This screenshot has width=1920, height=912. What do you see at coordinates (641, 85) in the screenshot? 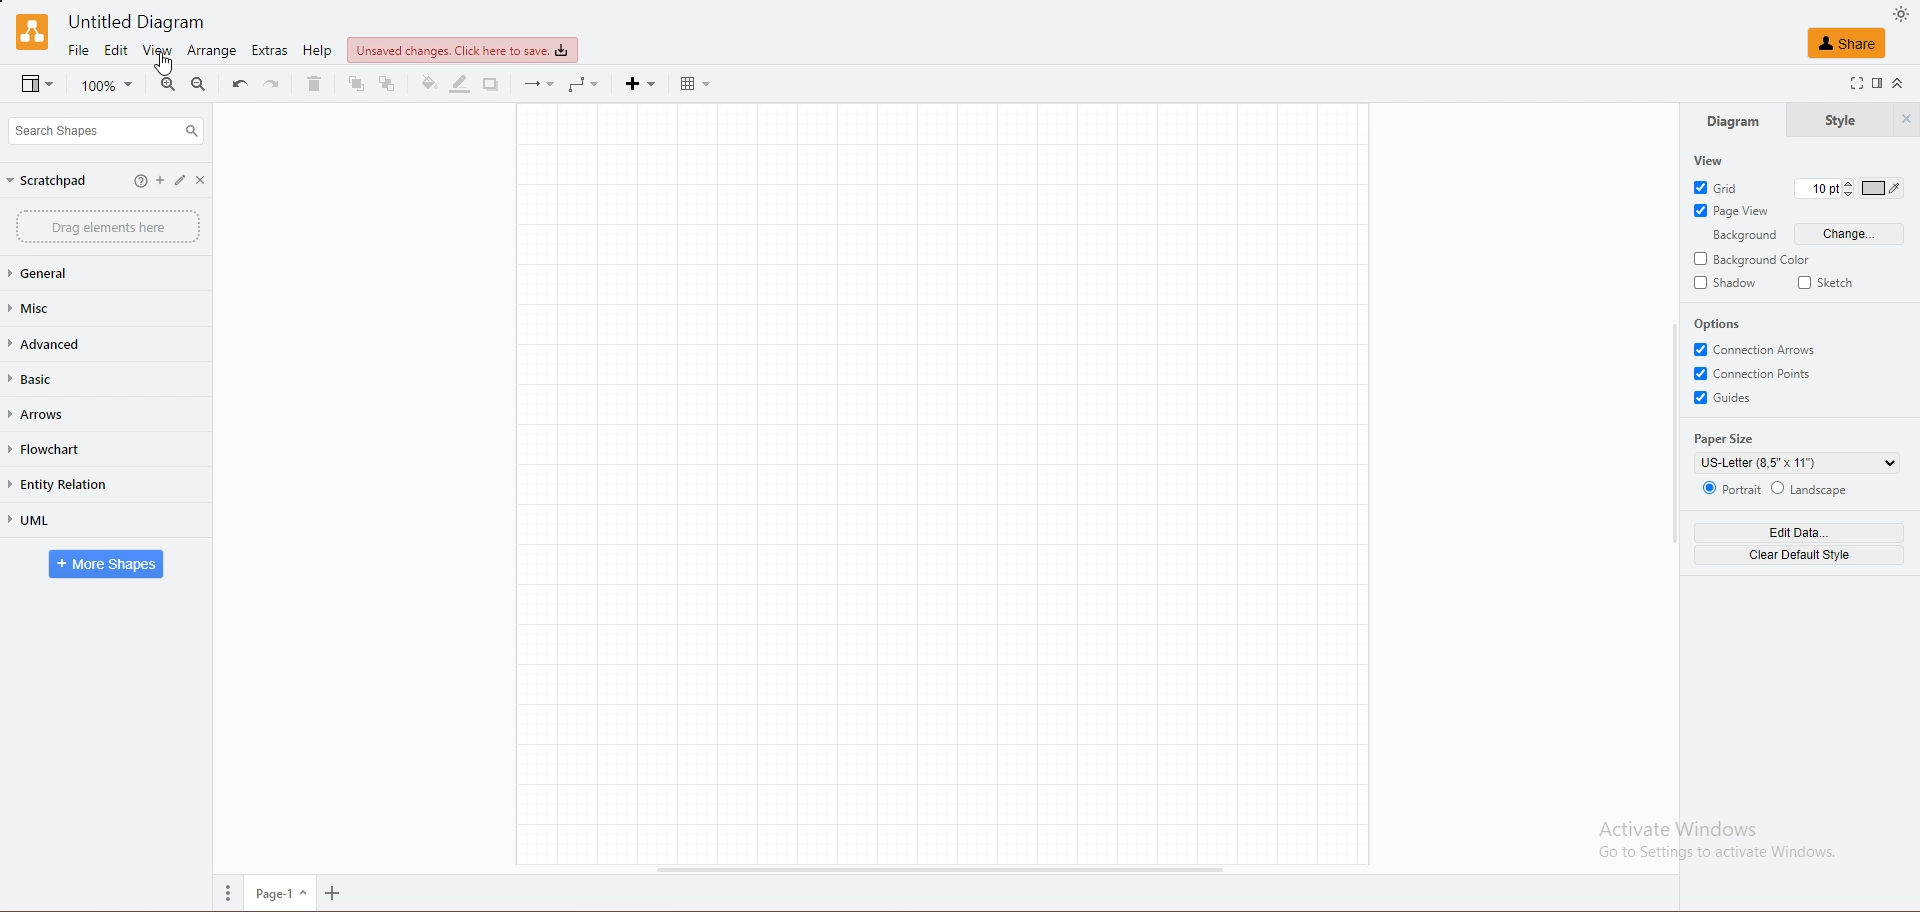
I see `insert` at bounding box center [641, 85].